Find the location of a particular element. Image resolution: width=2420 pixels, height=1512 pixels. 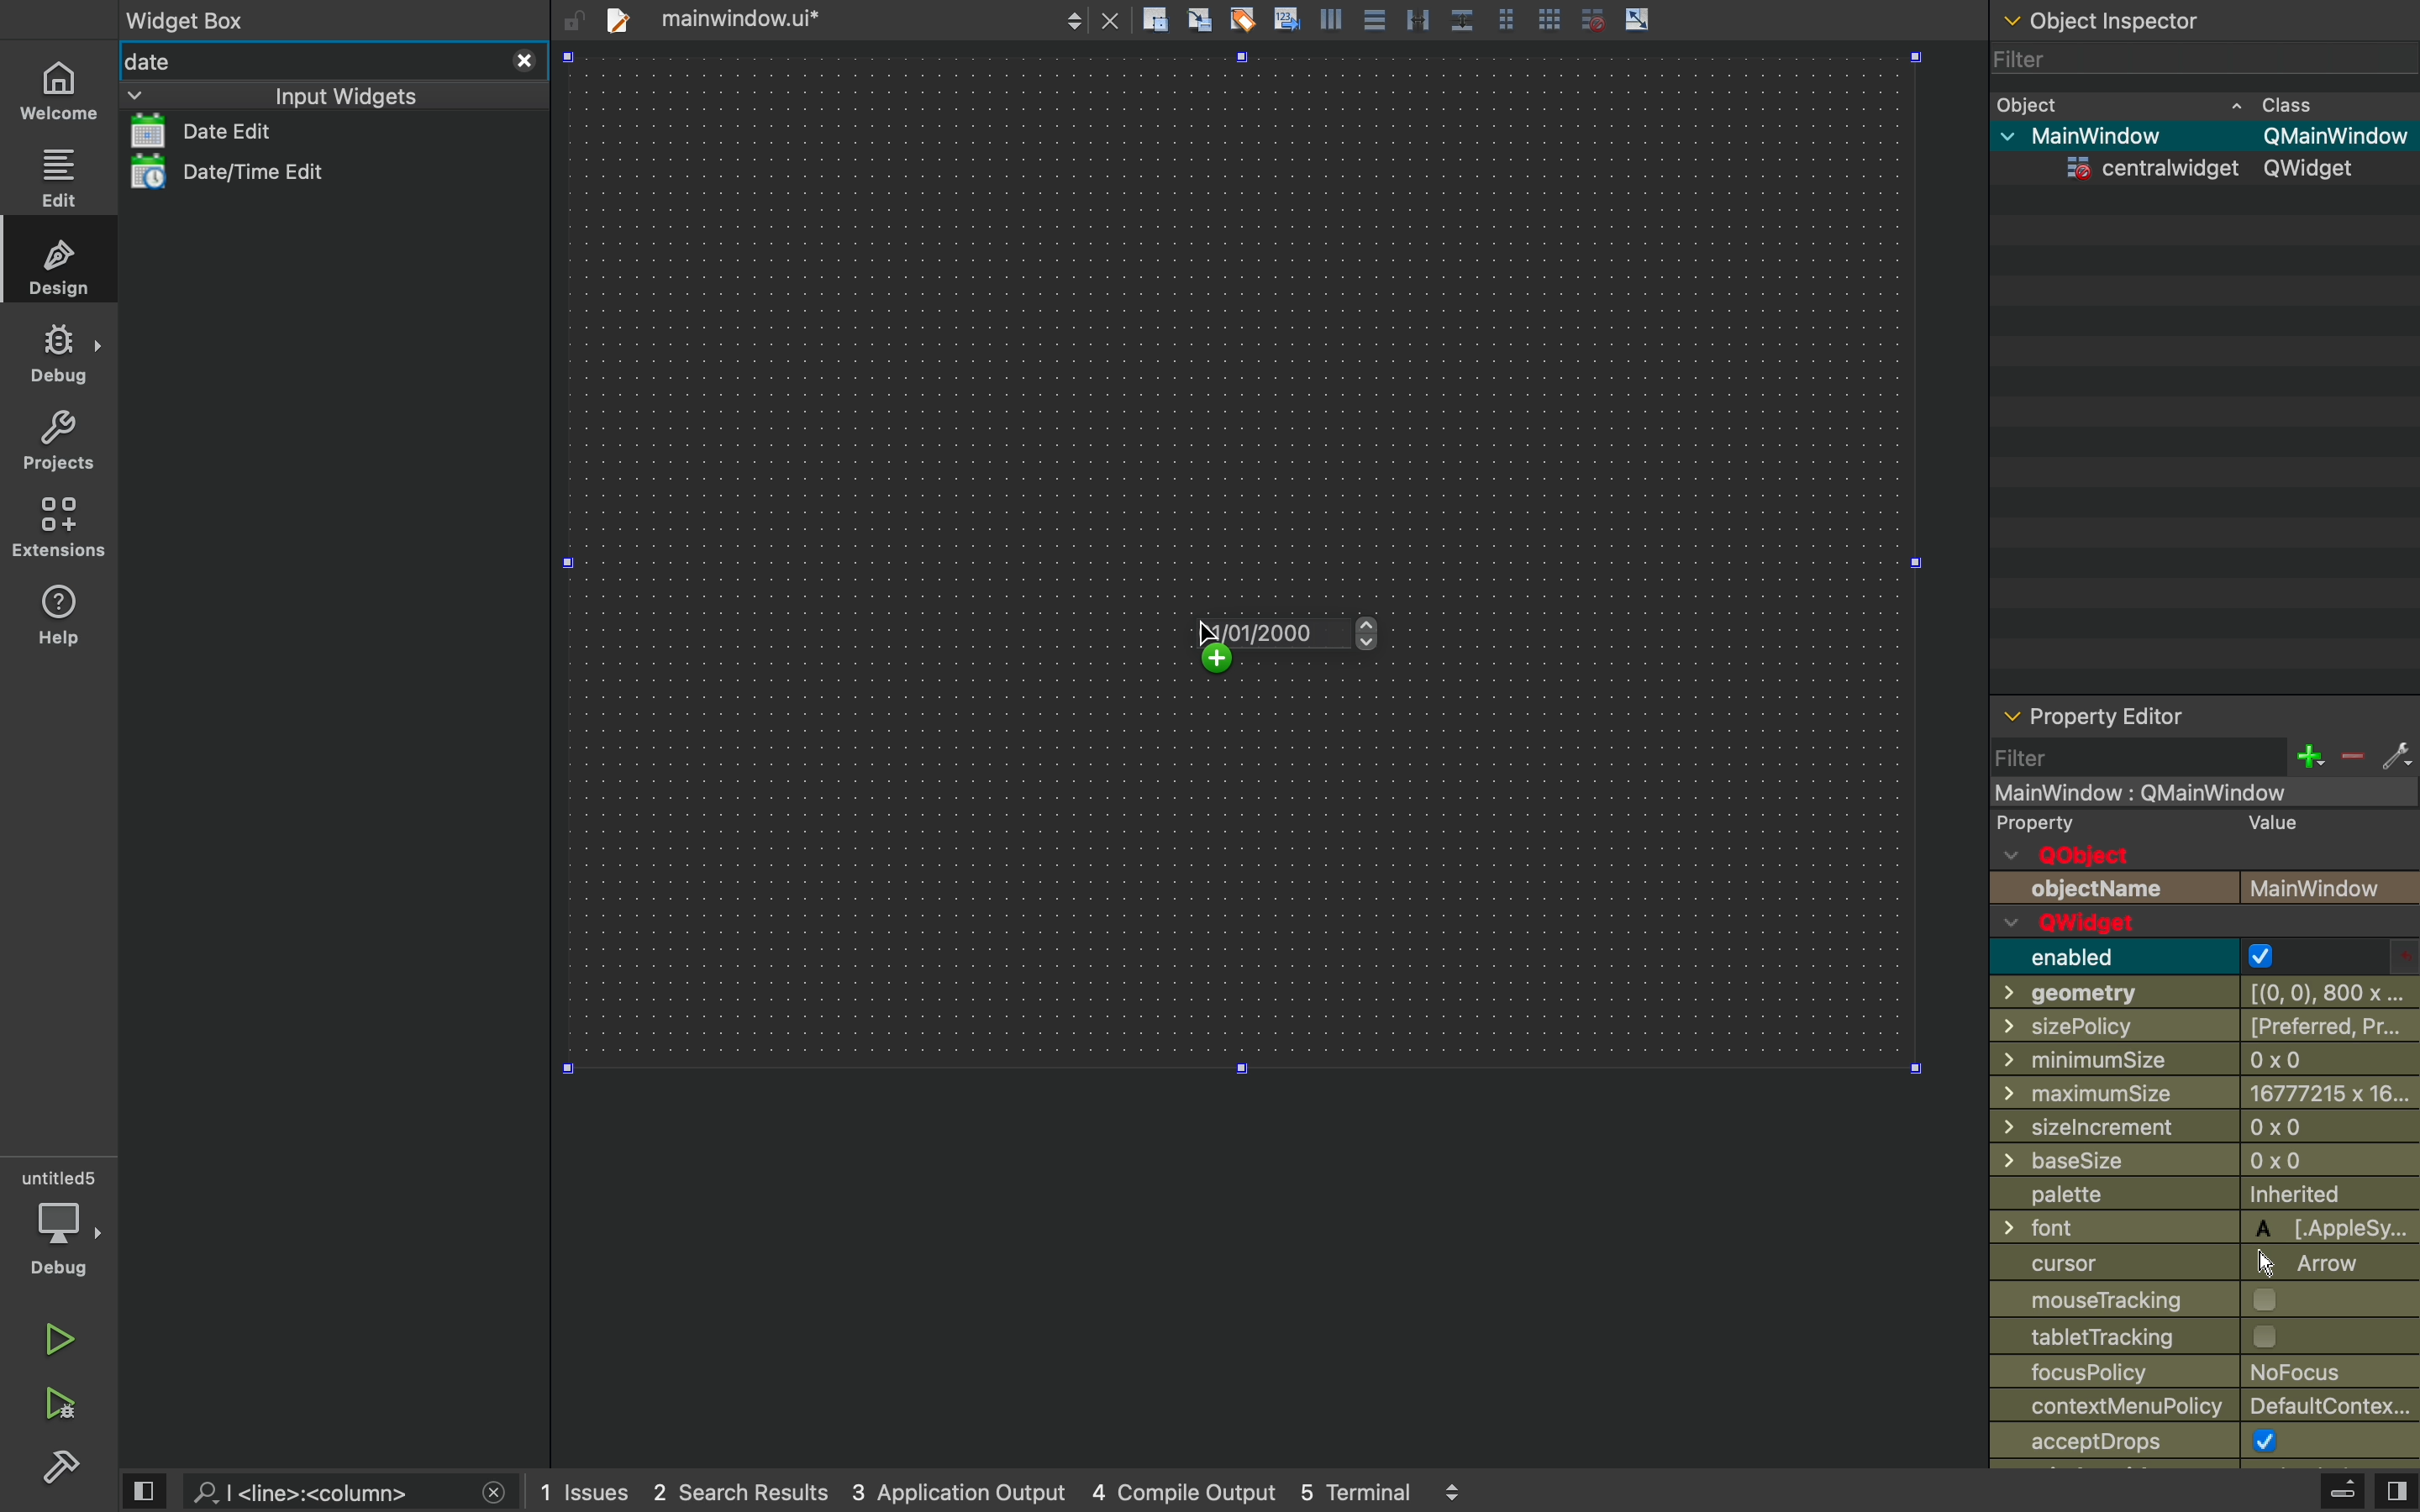

mainwindow is located at coordinates (2206, 137).